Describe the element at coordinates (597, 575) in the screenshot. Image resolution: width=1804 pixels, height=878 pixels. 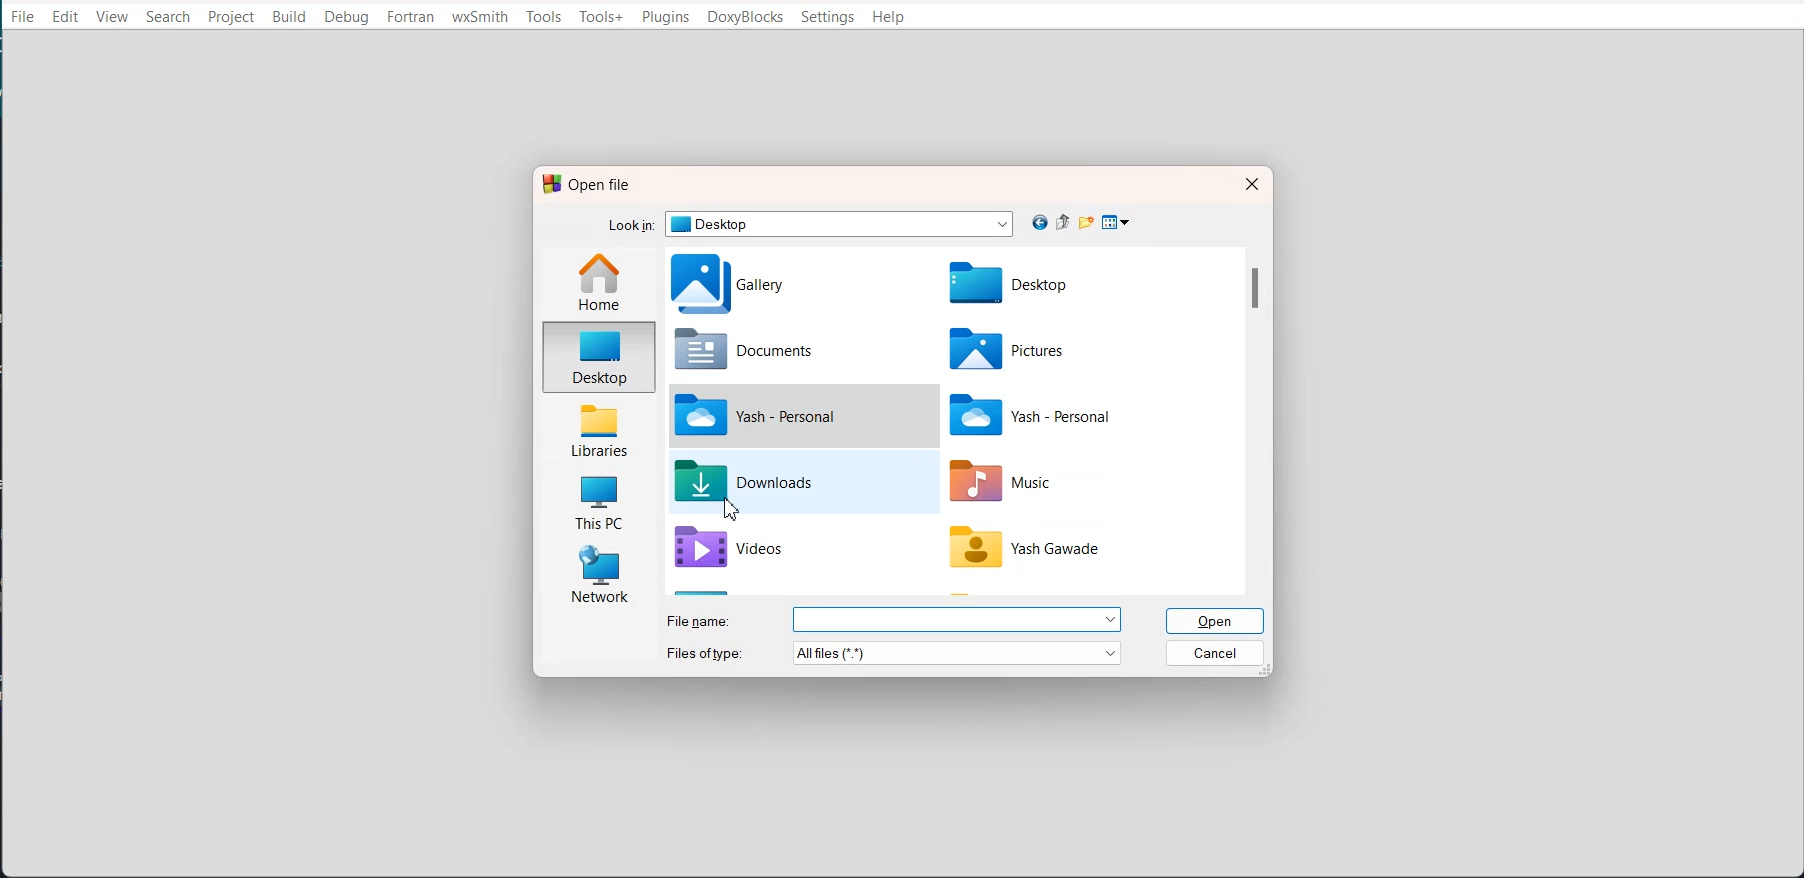
I see `Network` at that location.